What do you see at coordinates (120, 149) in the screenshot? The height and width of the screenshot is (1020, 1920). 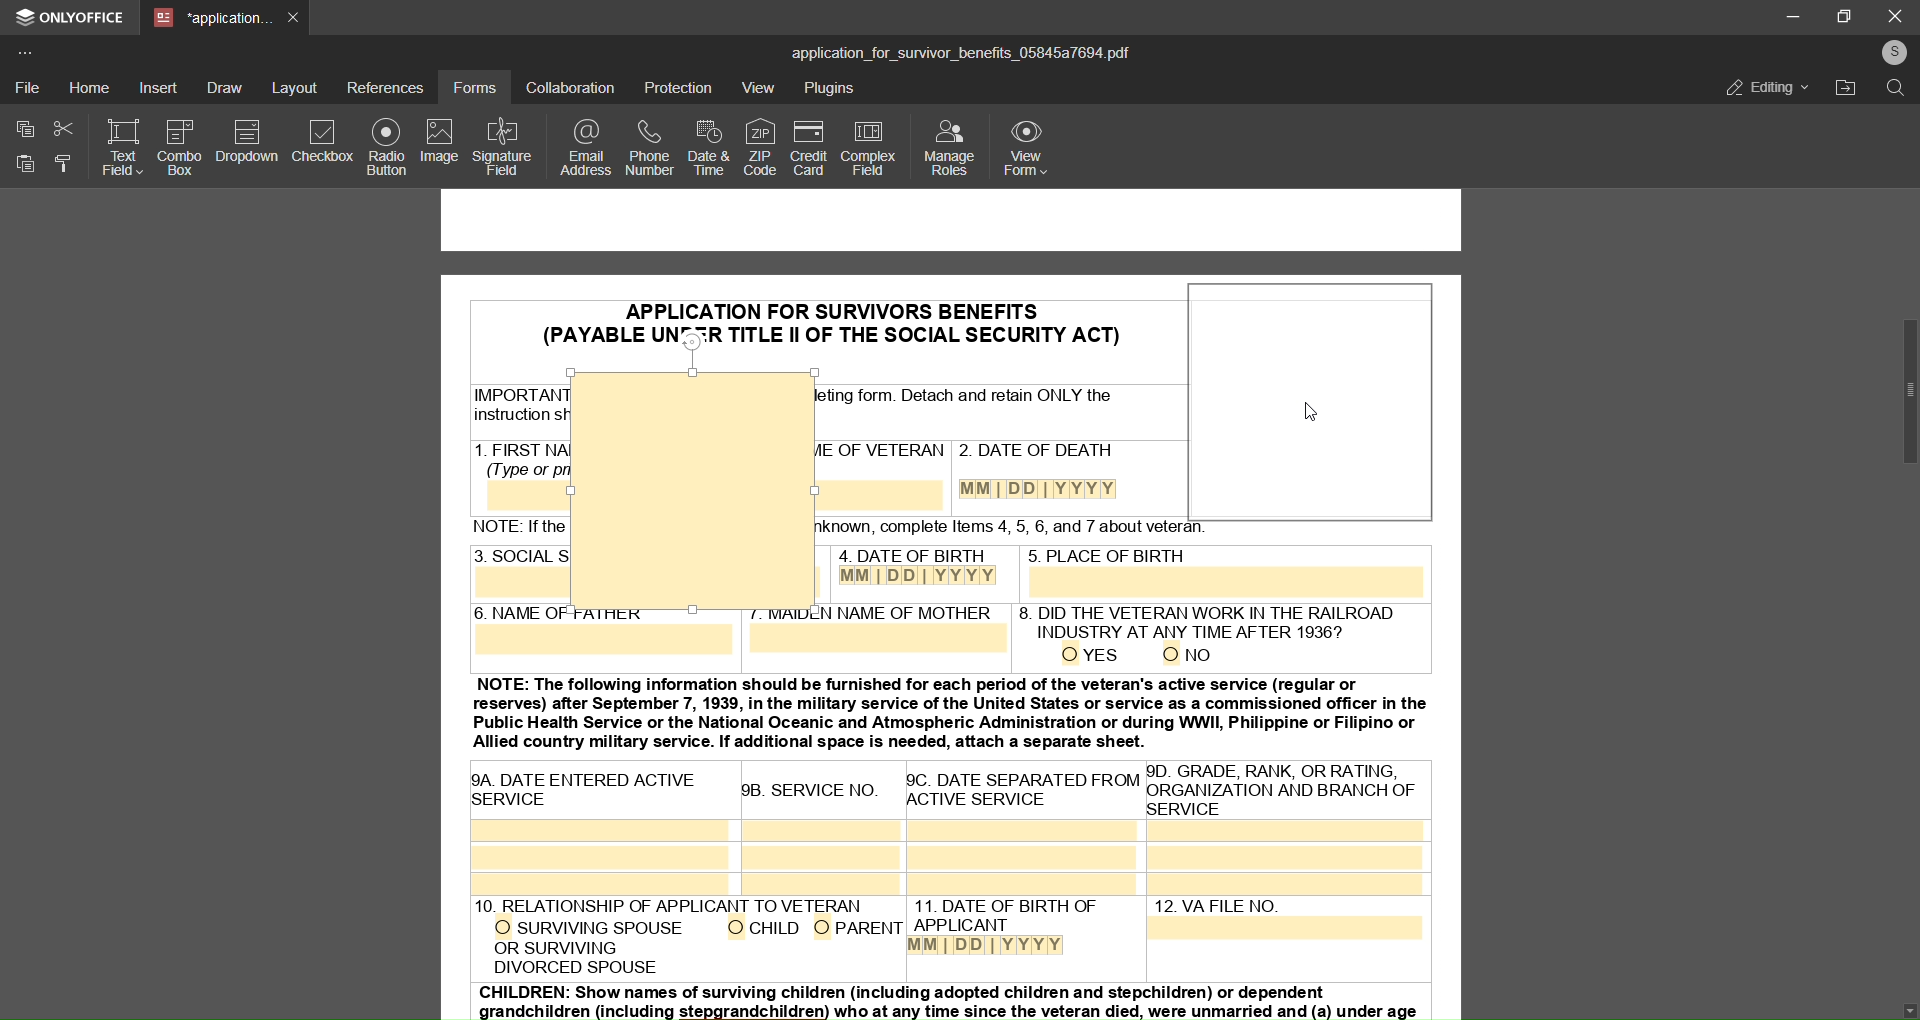 I see `text field` at bounding box center [120, 149].